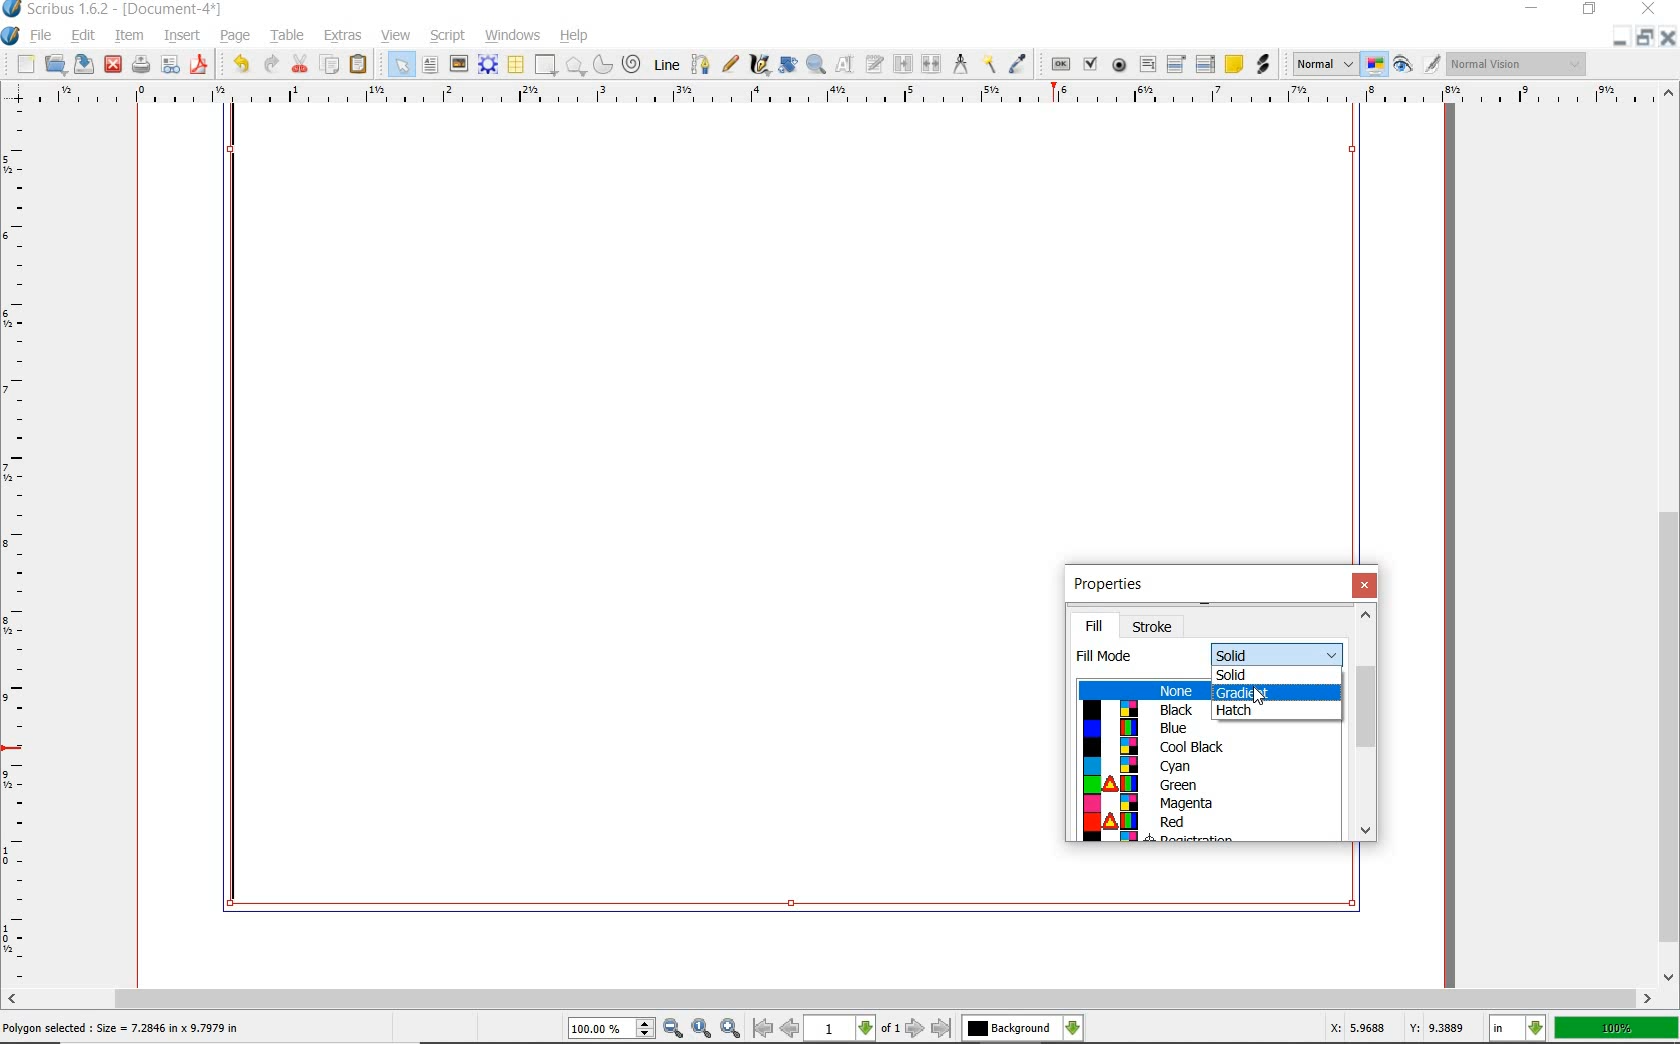  I want to click on minimize, so click(1623, 38).